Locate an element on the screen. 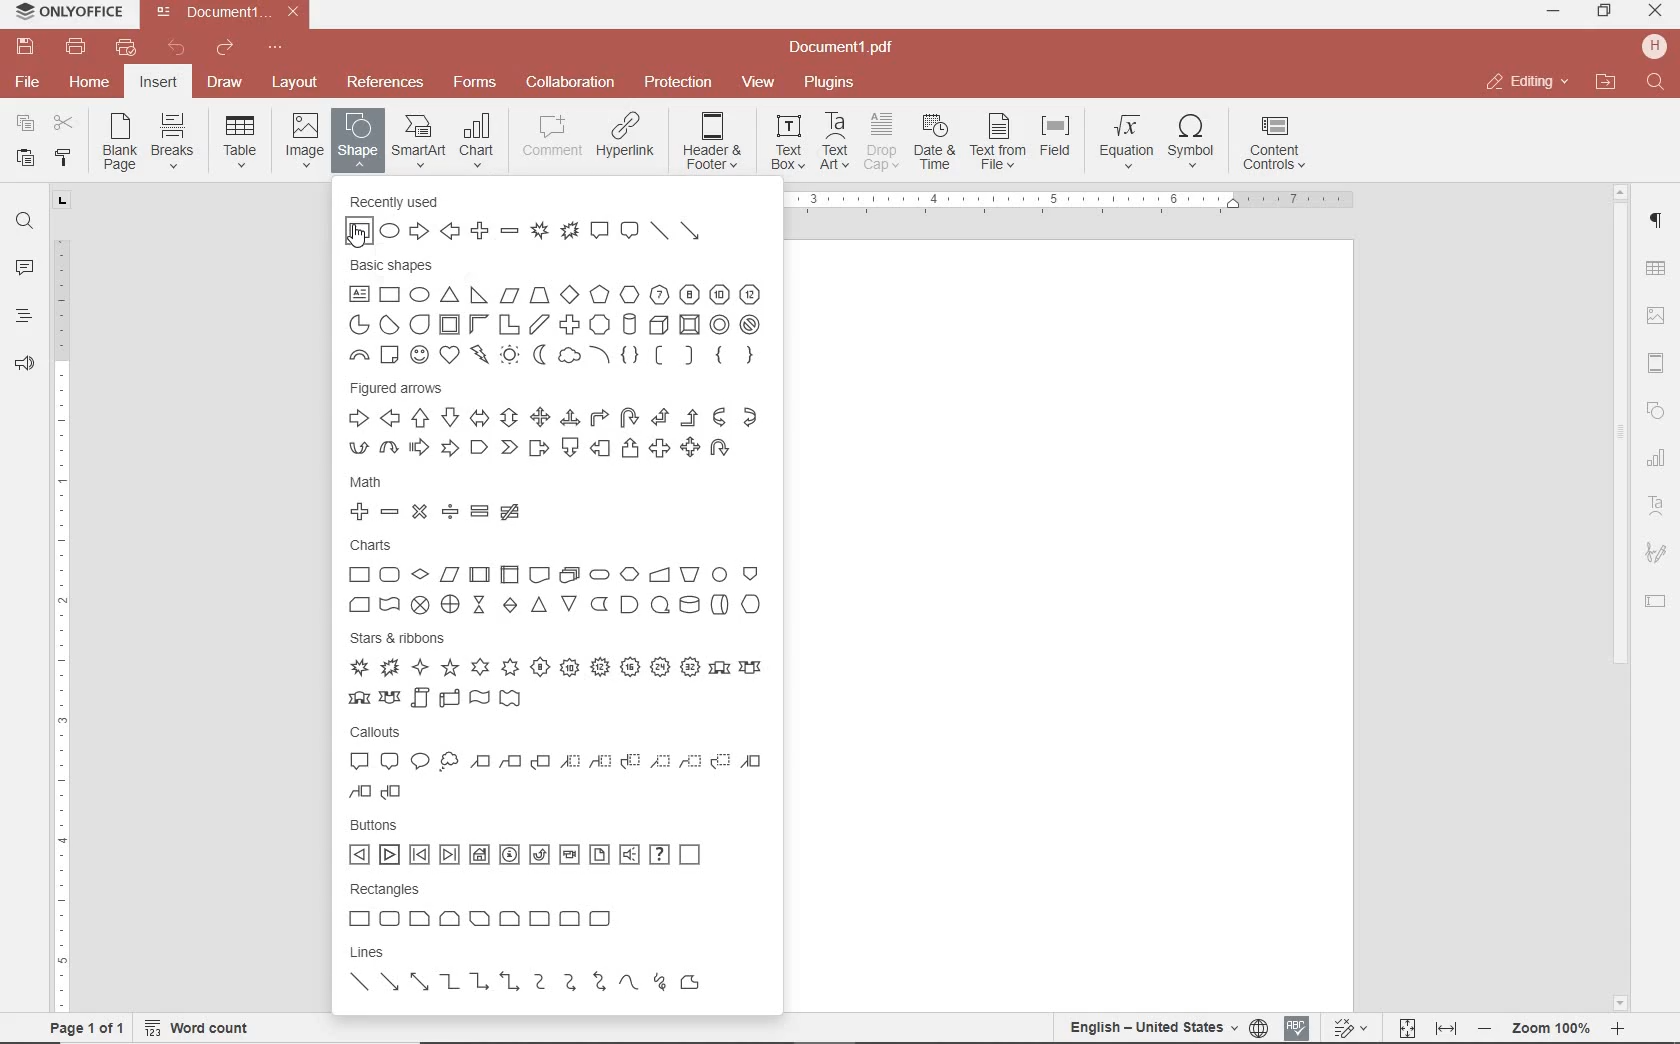 The width and height of the screenshot is (1680, 1044). RECENTLY USED is located at coordinates (539, 220).